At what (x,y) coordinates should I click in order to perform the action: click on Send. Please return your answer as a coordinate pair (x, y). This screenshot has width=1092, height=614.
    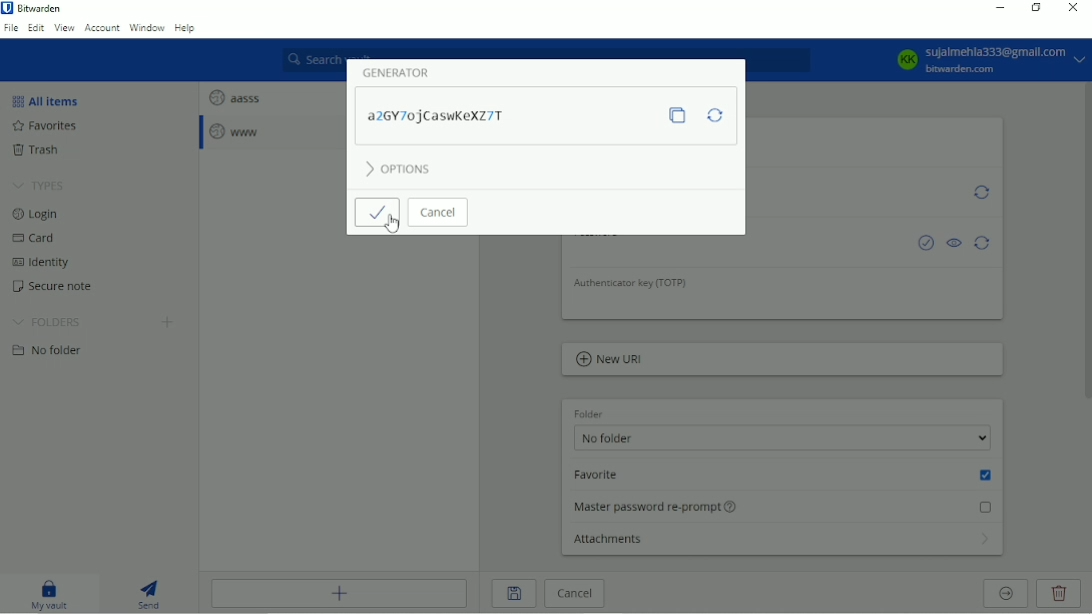
    Looking at the image, I should click on (152, 594).